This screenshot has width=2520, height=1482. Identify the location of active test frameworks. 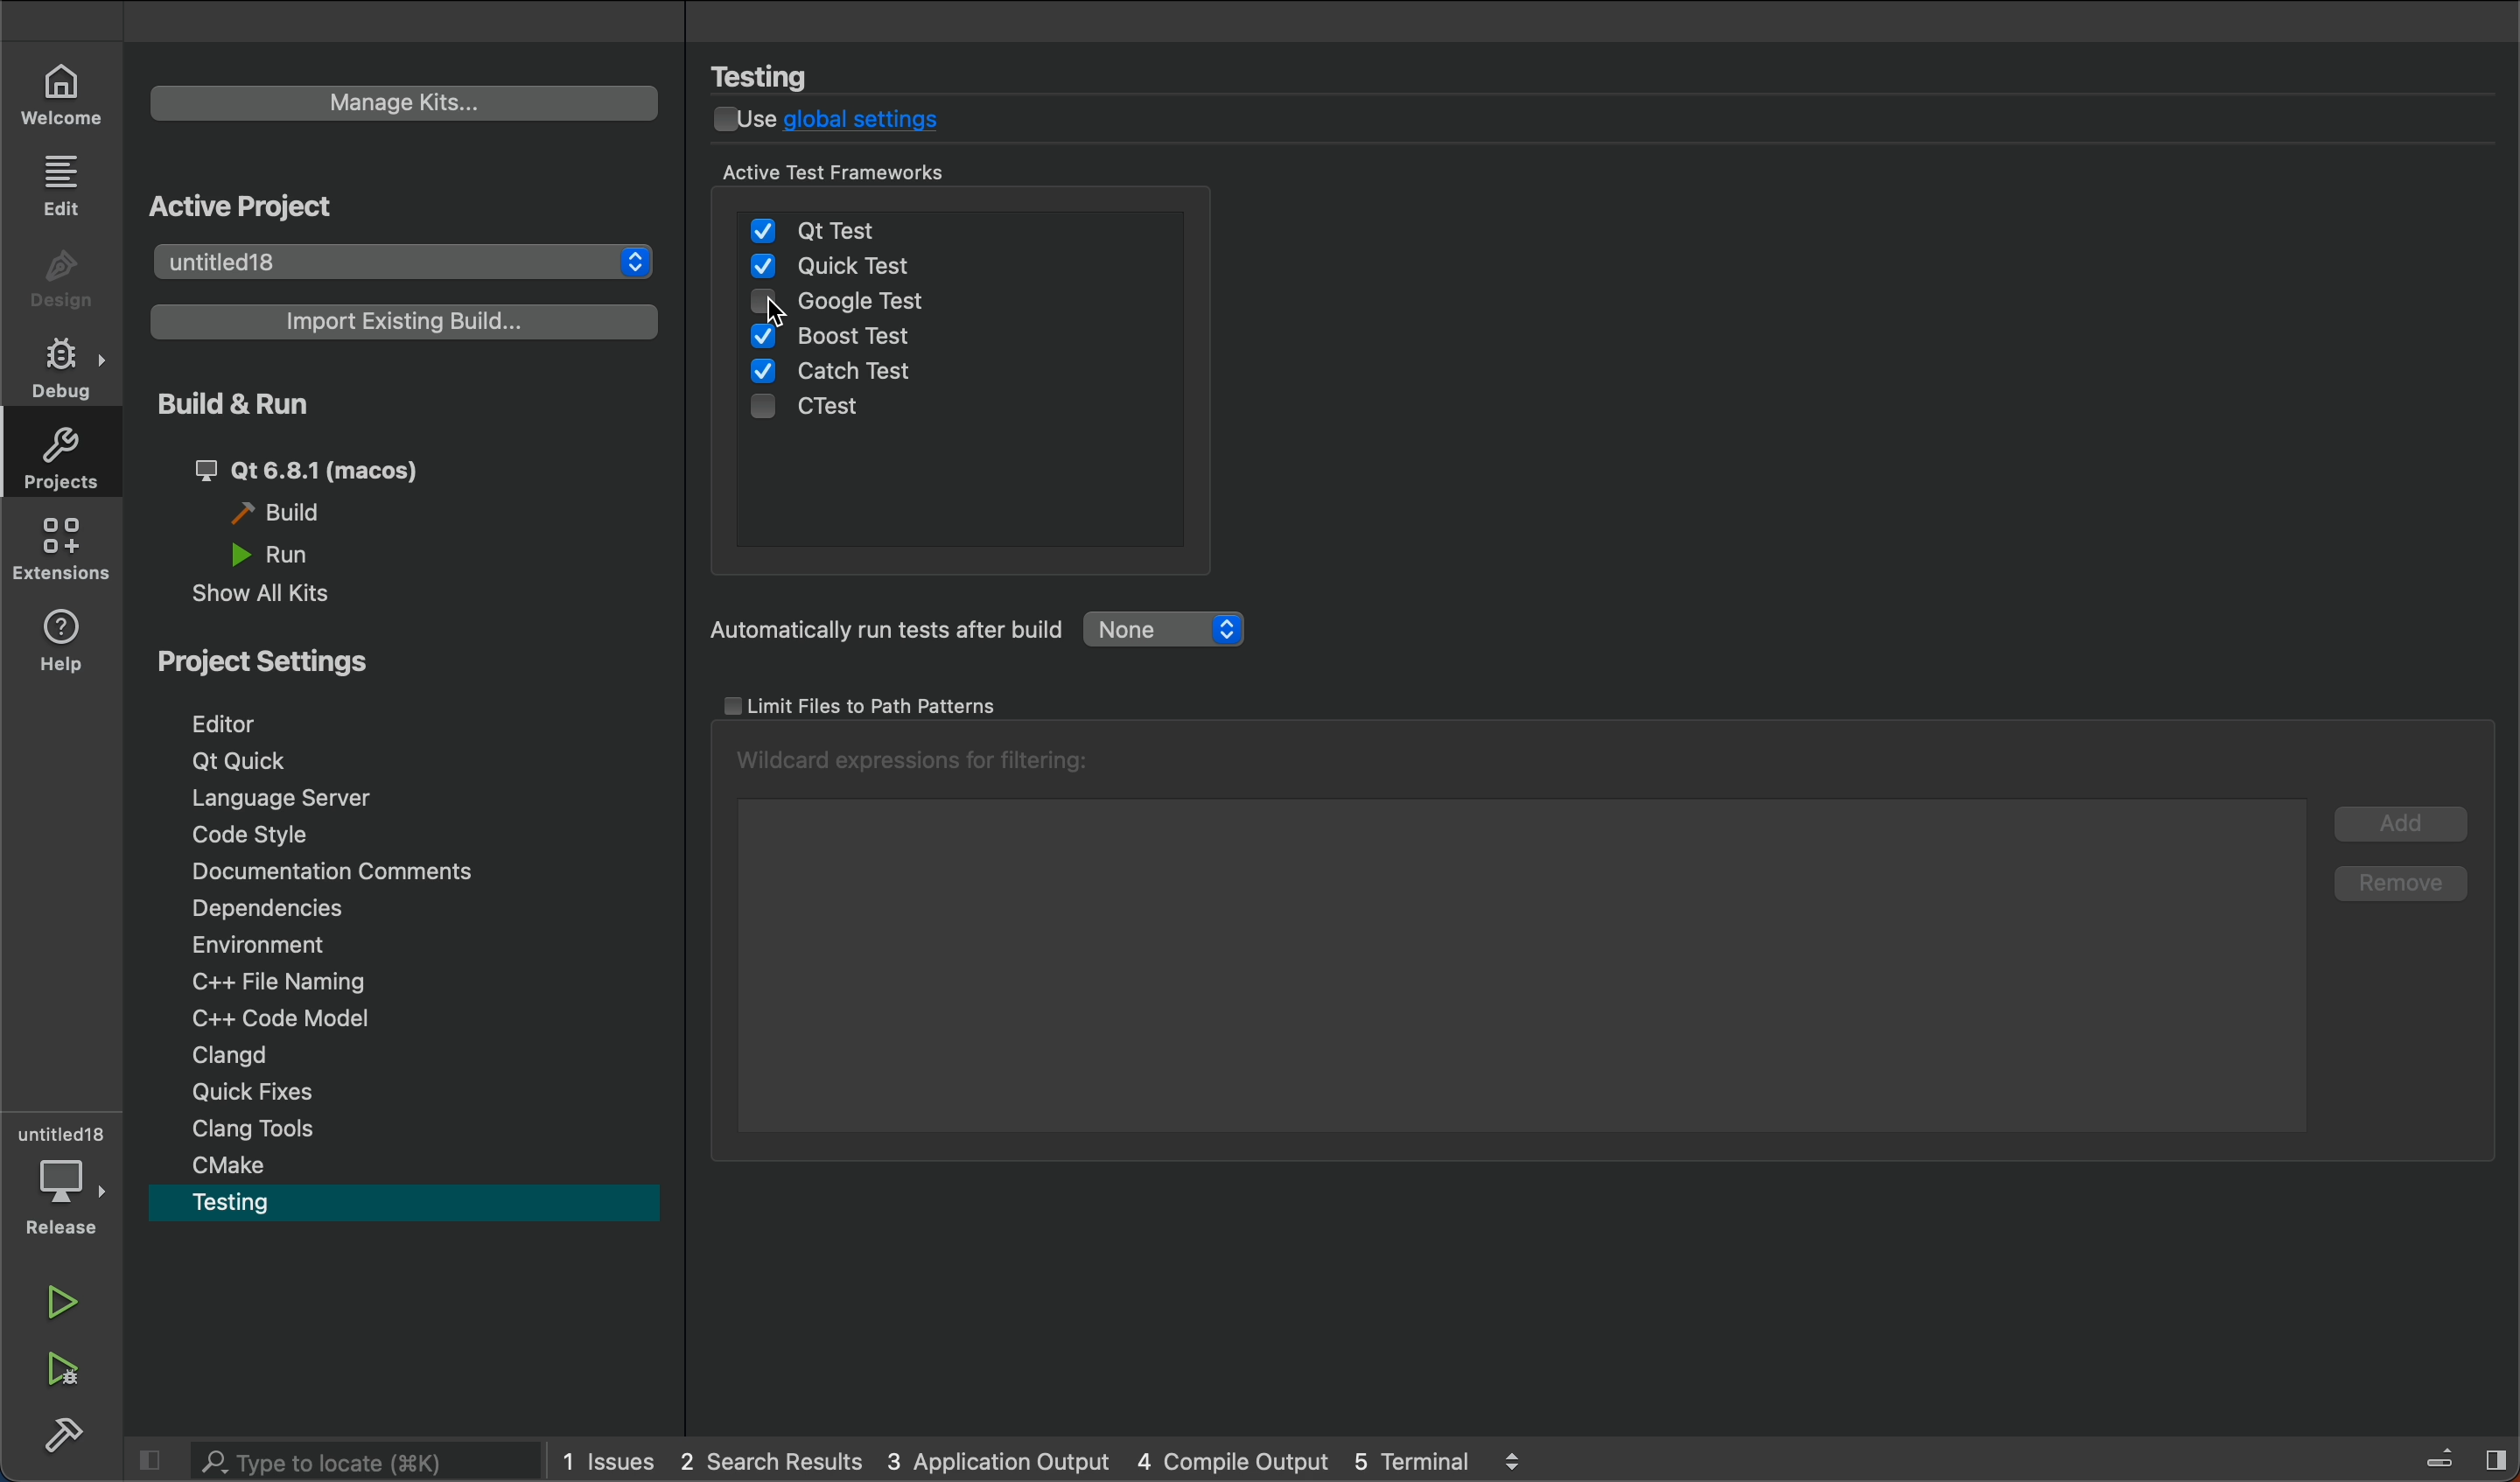
(897, 168).